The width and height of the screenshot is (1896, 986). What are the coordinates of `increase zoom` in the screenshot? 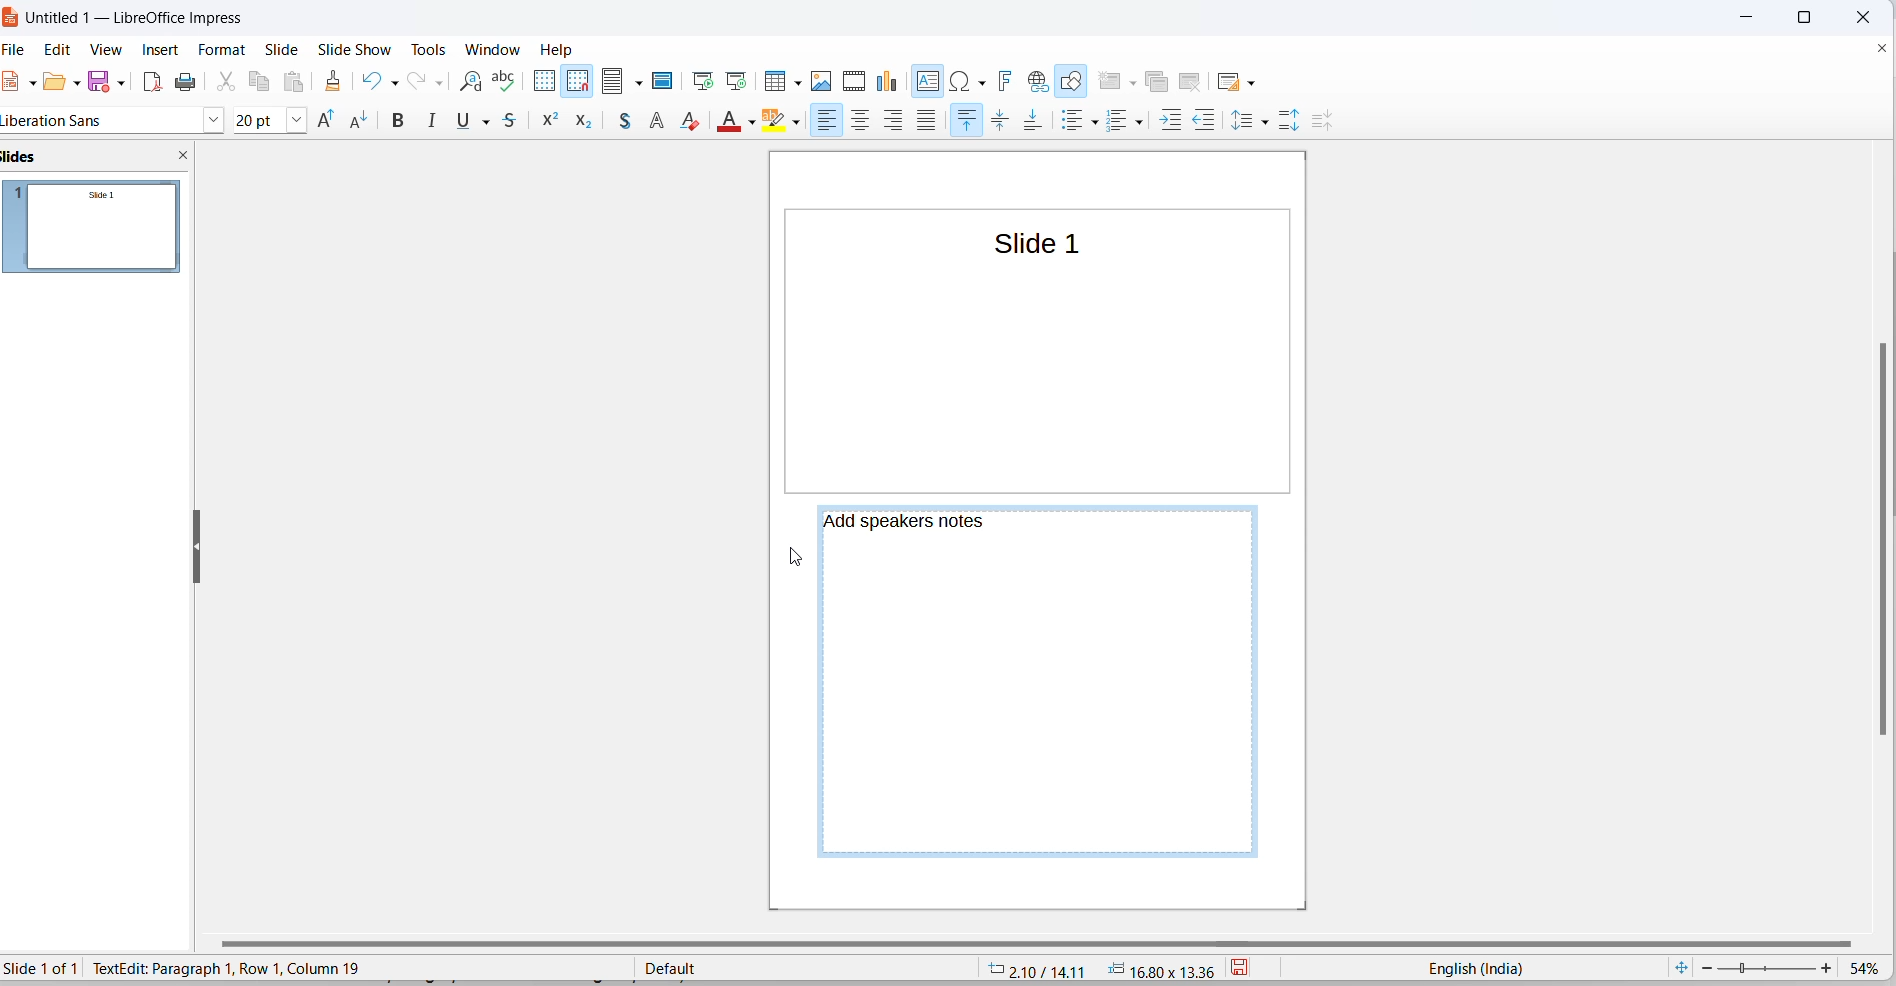 It's located at (1828, 970).